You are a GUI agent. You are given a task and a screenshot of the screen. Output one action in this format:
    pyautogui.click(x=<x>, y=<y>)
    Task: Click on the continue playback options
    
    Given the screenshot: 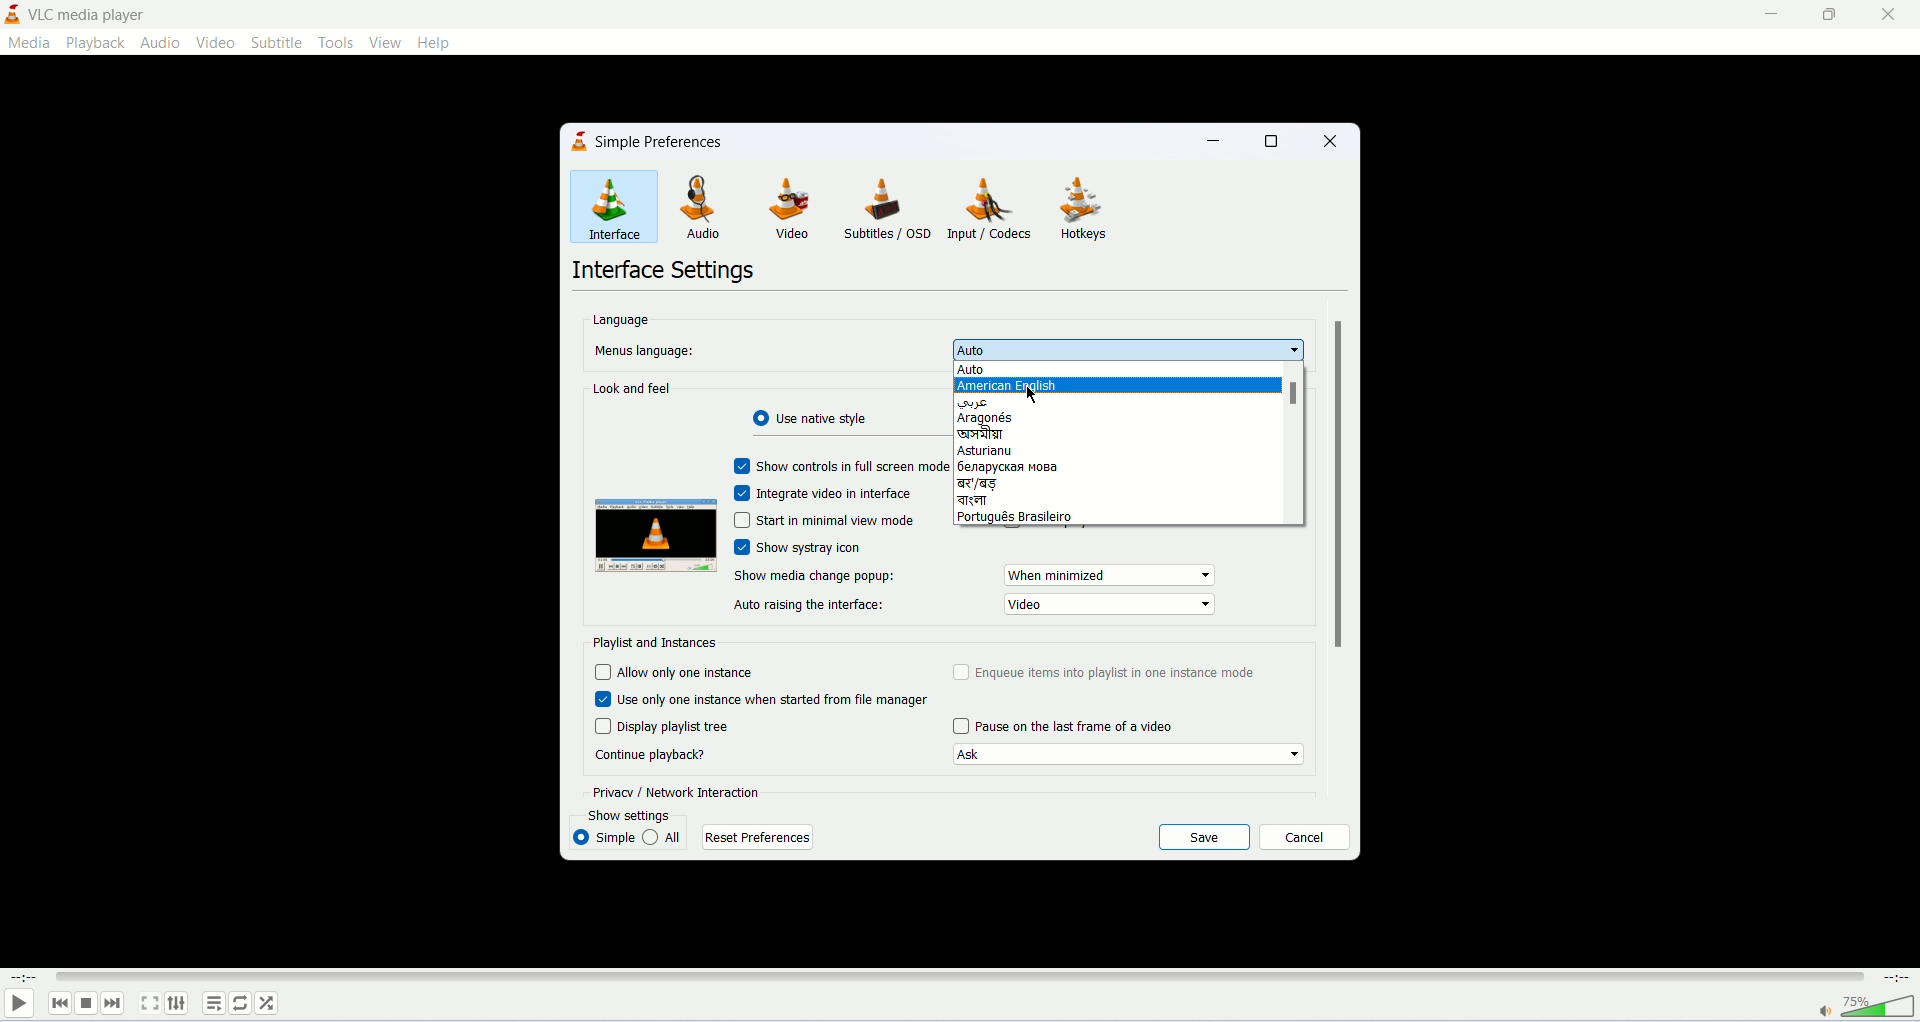 What is the action you would take?
    pyautogui.click(x=1128, y=756)
    